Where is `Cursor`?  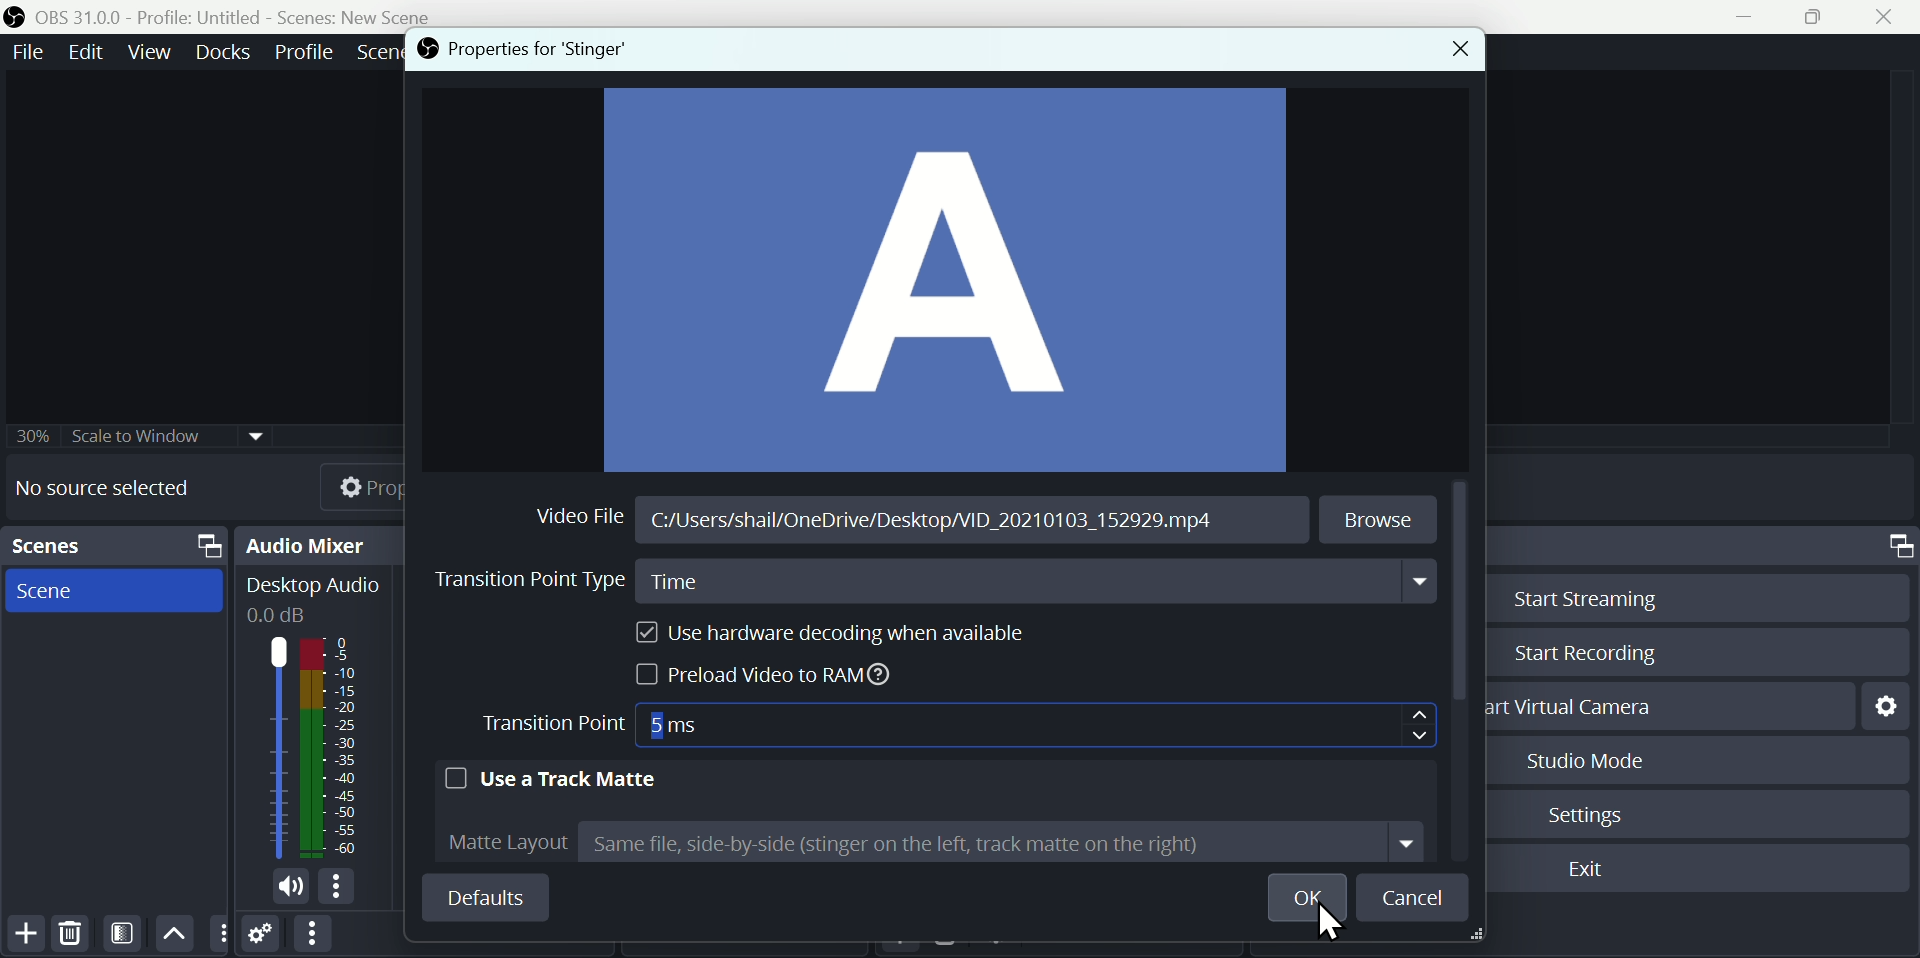 Cursor is located at coordinates (1423, 725).